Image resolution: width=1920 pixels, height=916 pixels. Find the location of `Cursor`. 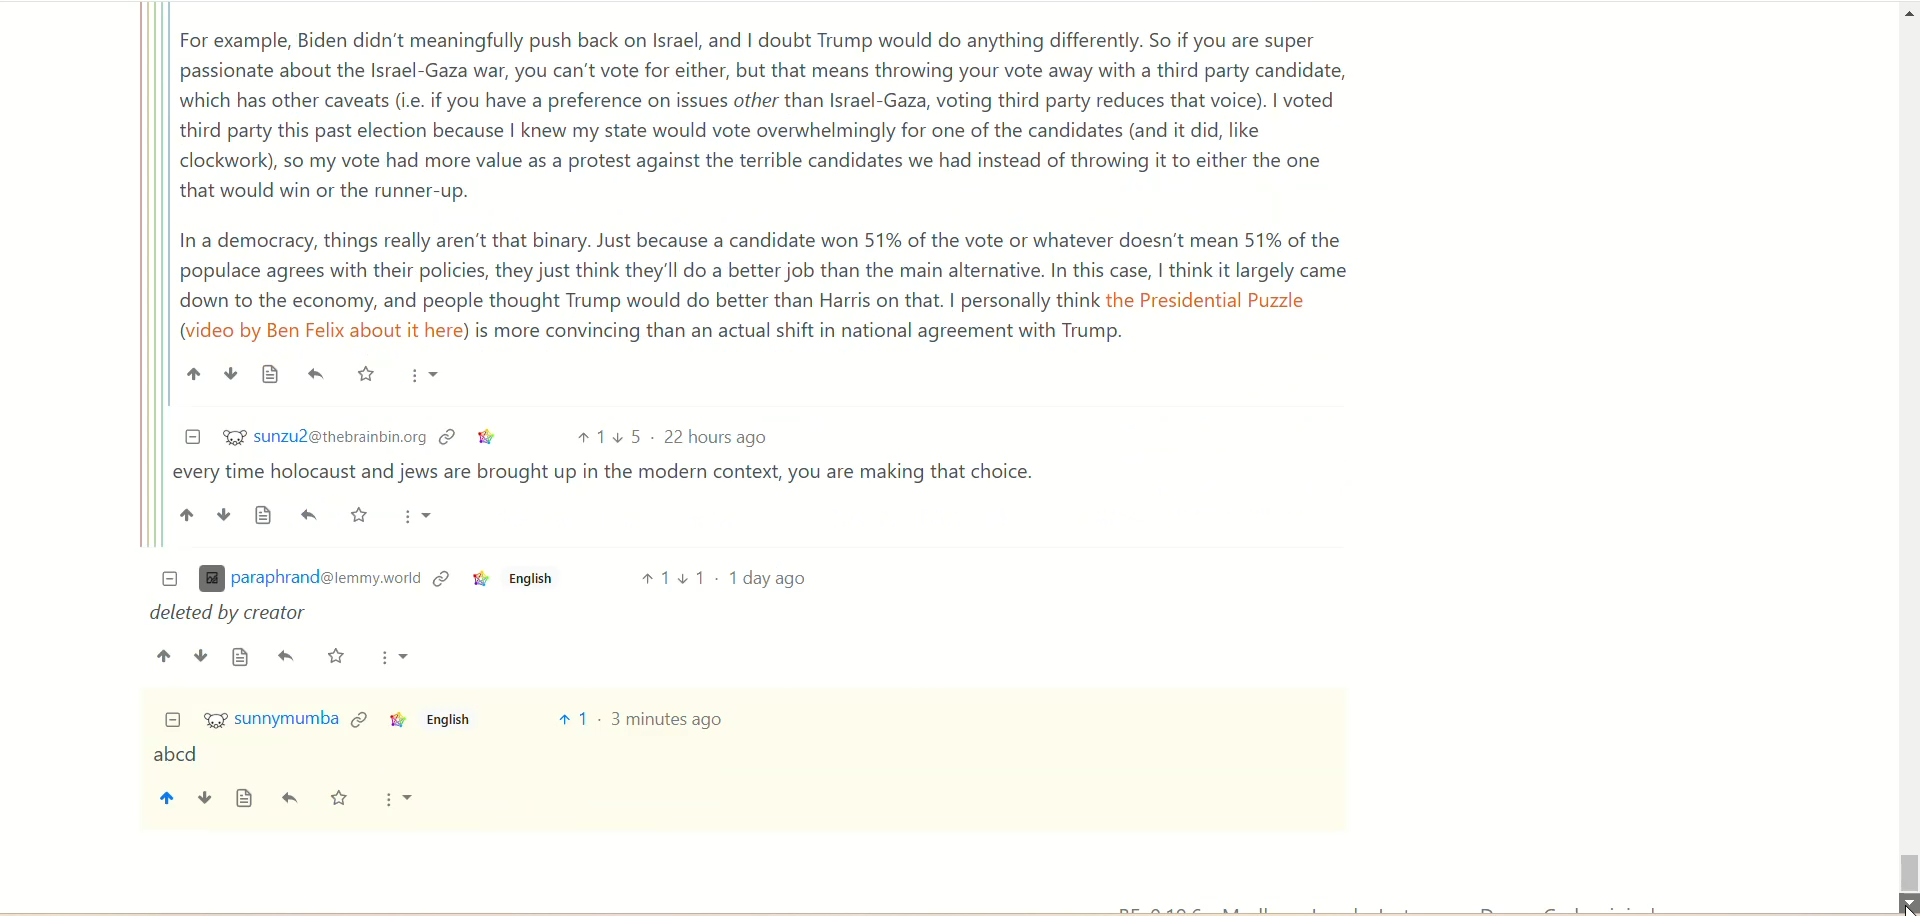

Cursor is located at coordinates (1901, 906).